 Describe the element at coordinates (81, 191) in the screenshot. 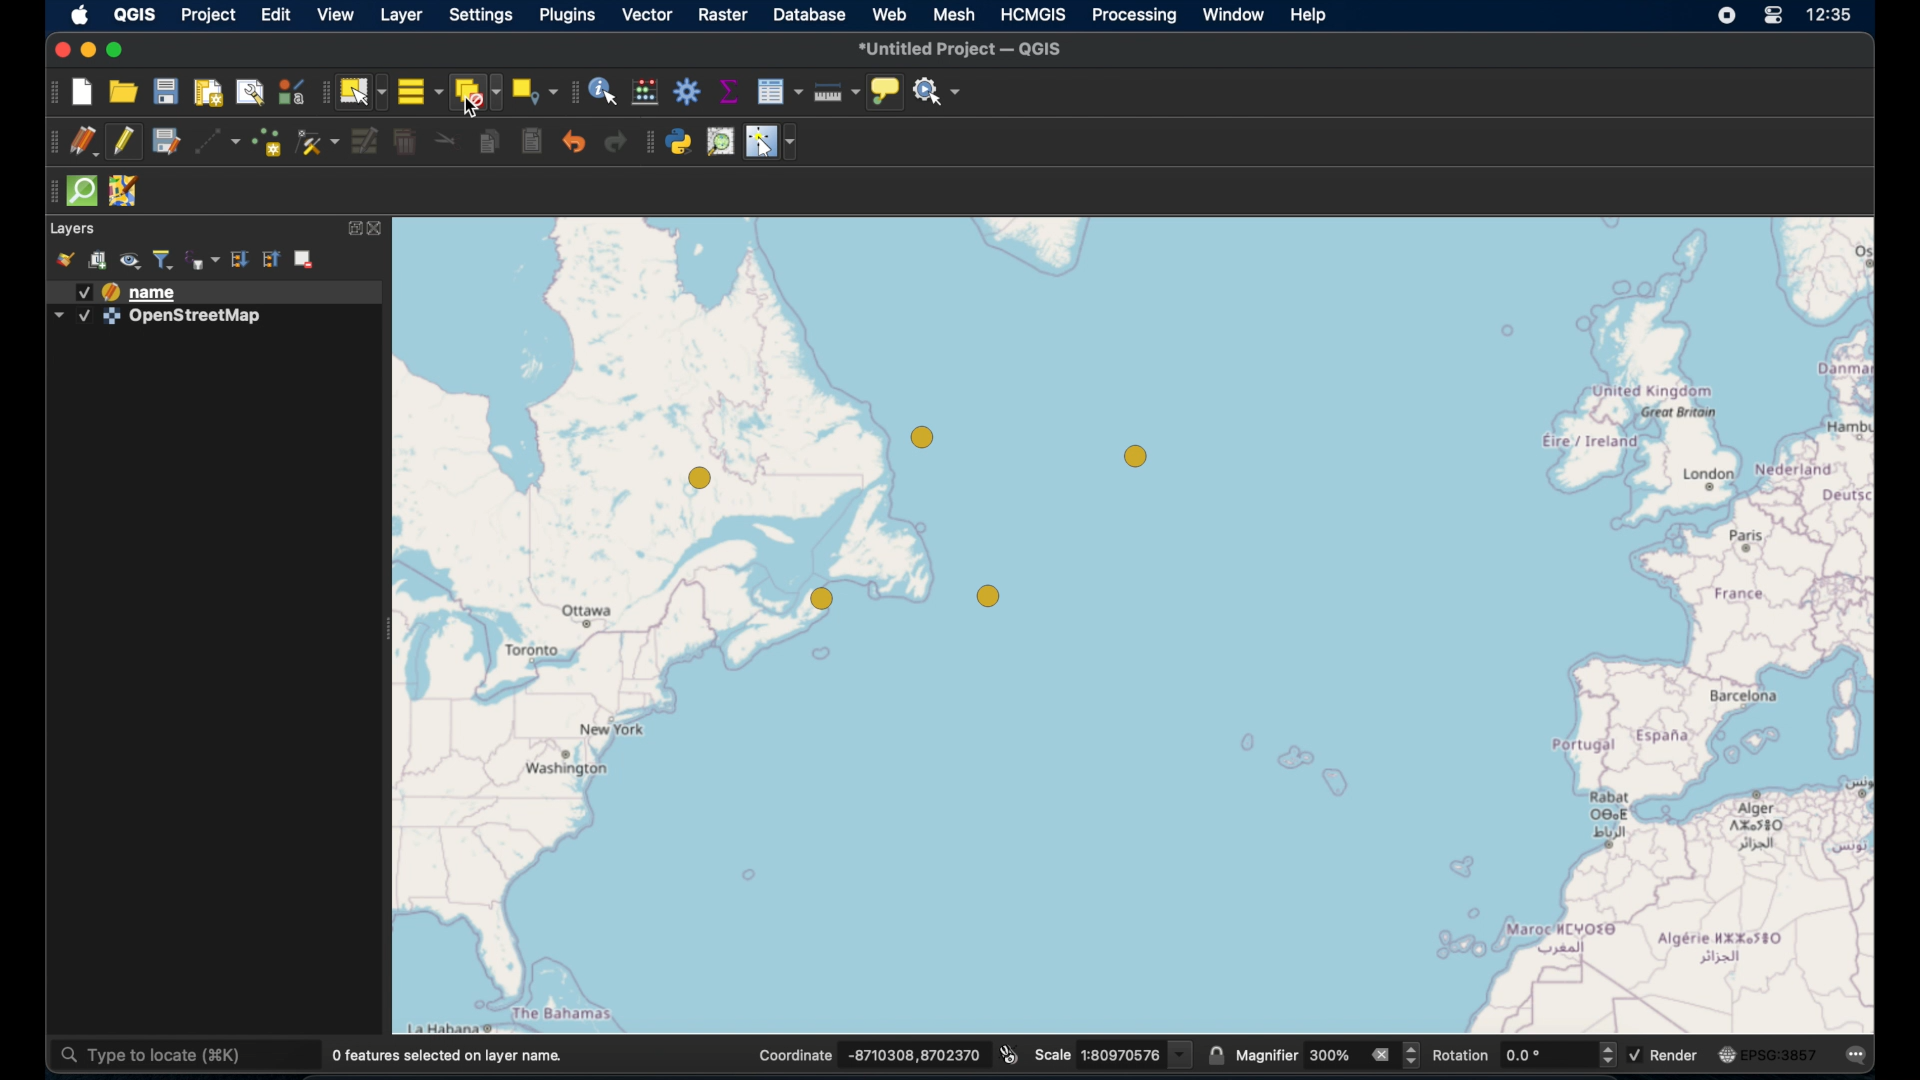

I see `quicksom` at that location.